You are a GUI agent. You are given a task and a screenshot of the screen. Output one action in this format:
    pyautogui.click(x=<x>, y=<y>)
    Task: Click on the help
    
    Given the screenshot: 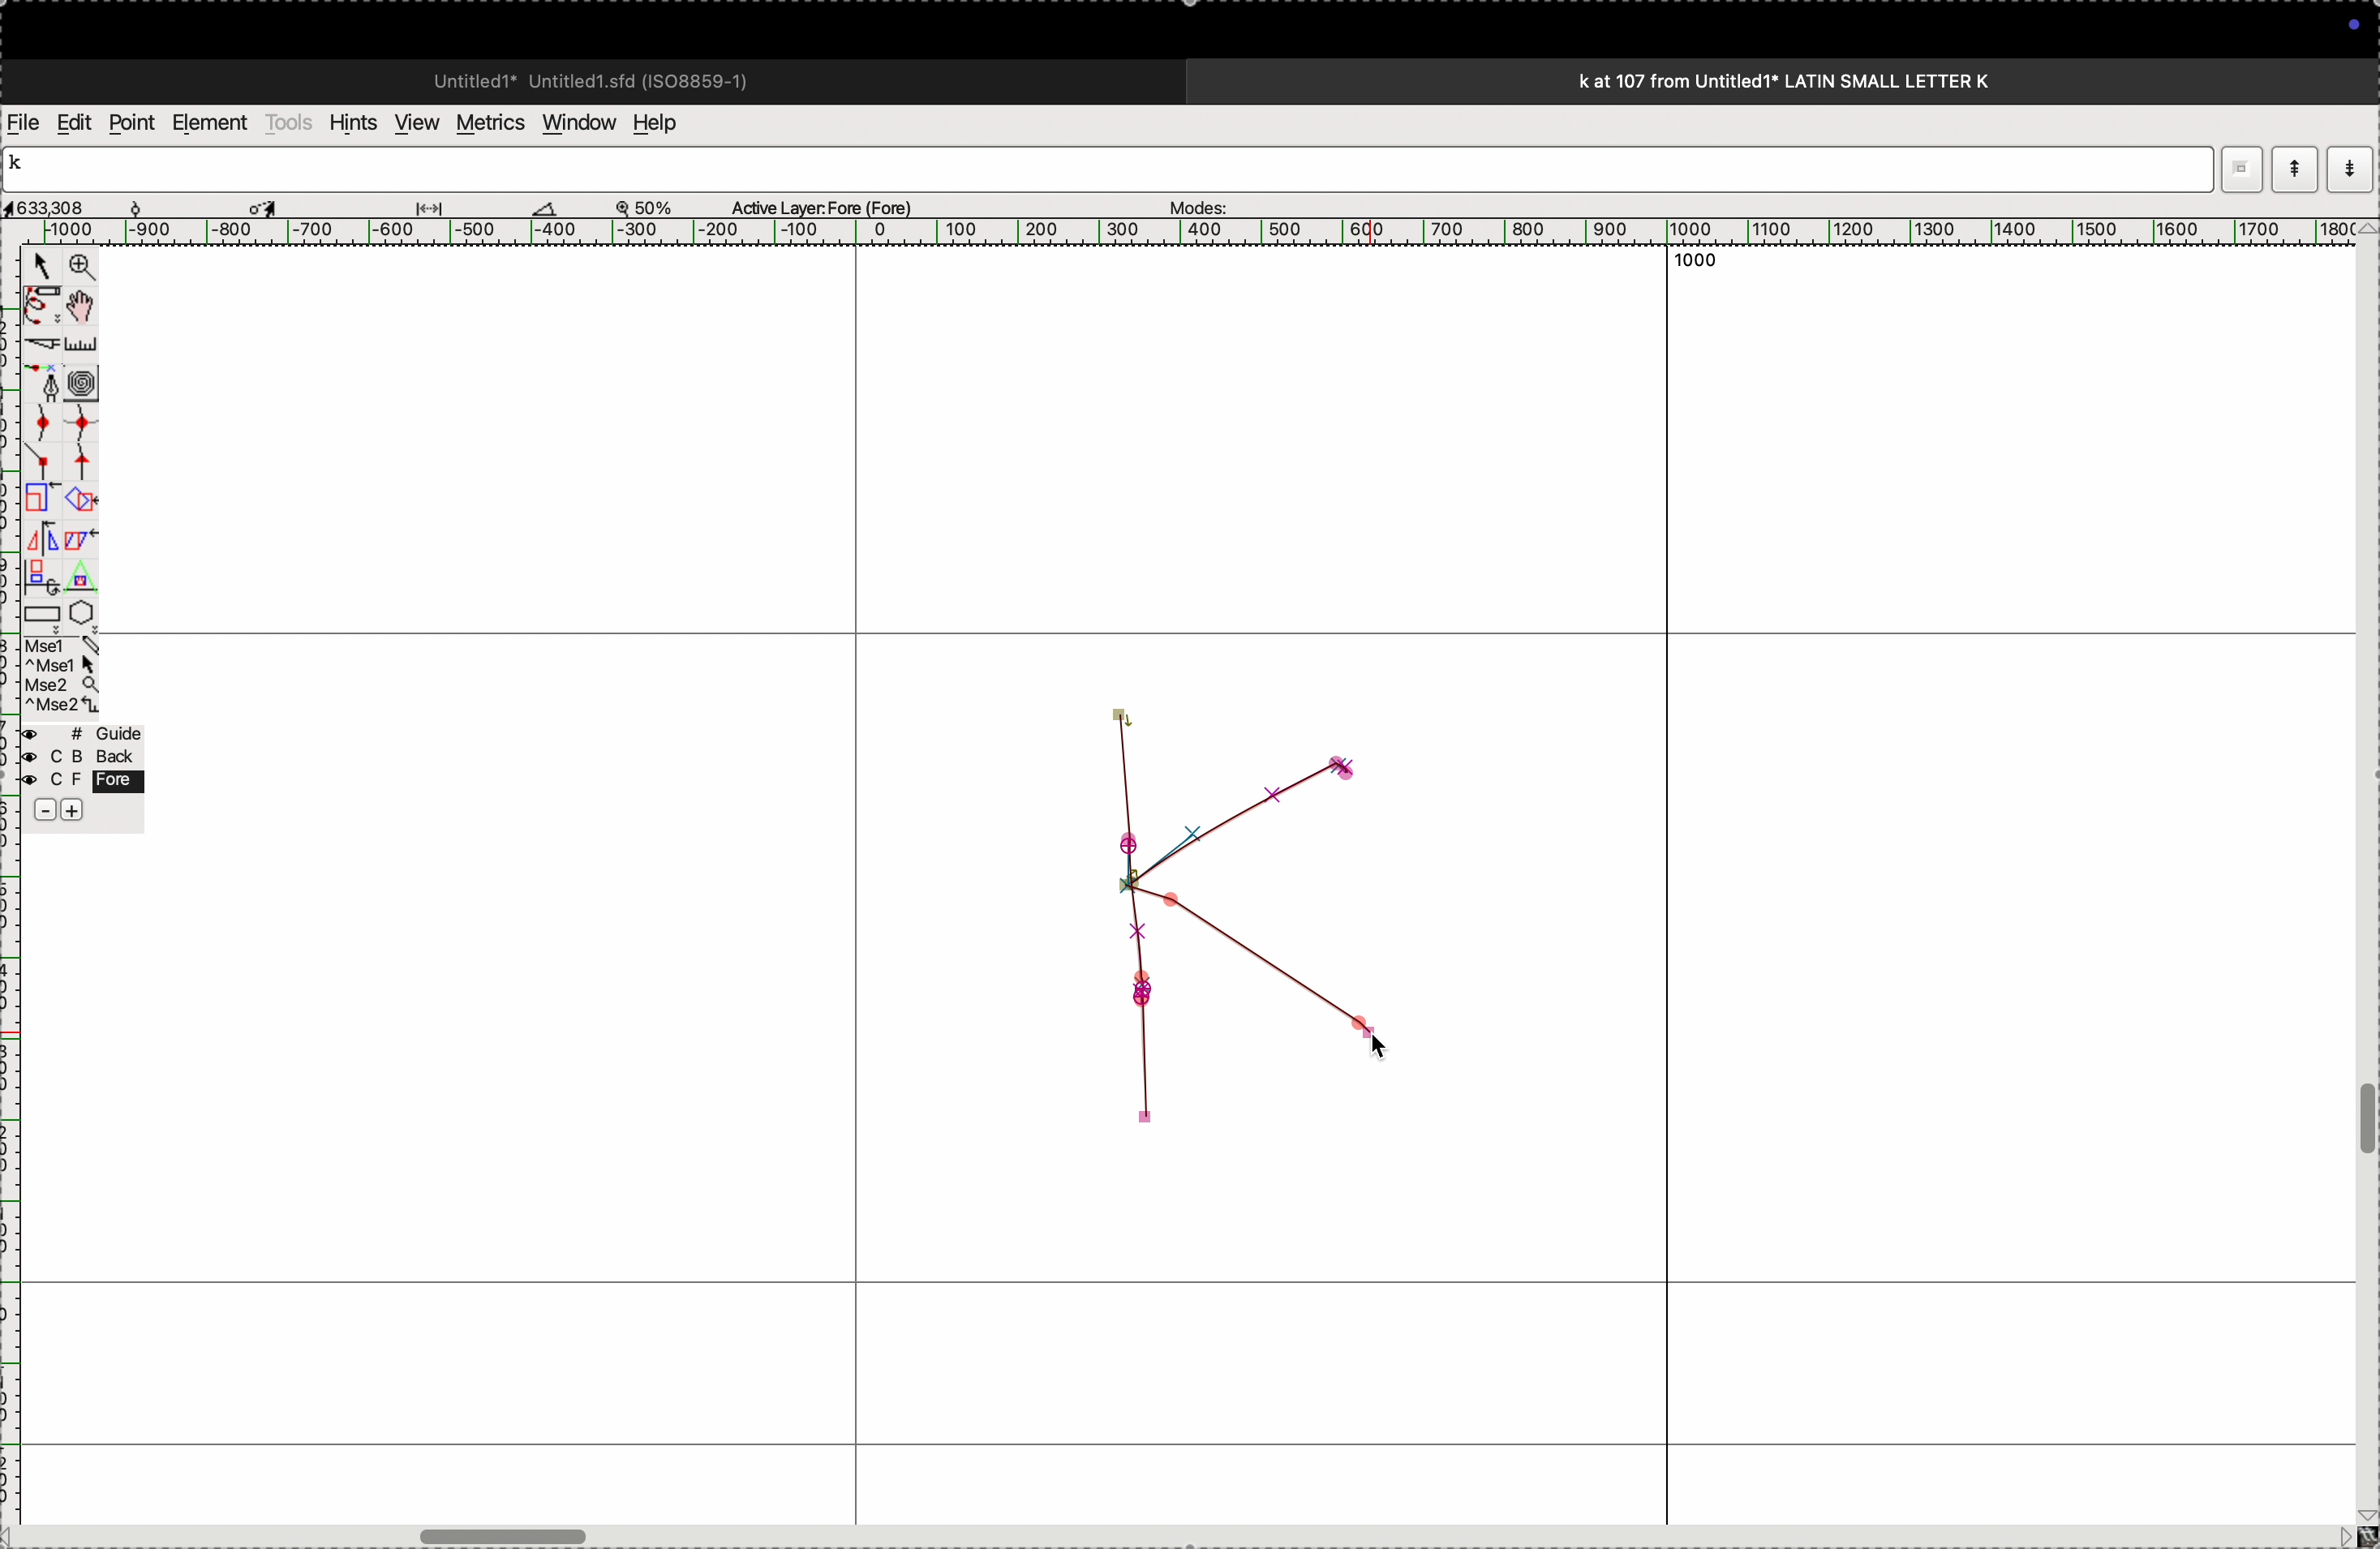 What is the action you would take?
    pyautogui.click(x=668, y=123)
    